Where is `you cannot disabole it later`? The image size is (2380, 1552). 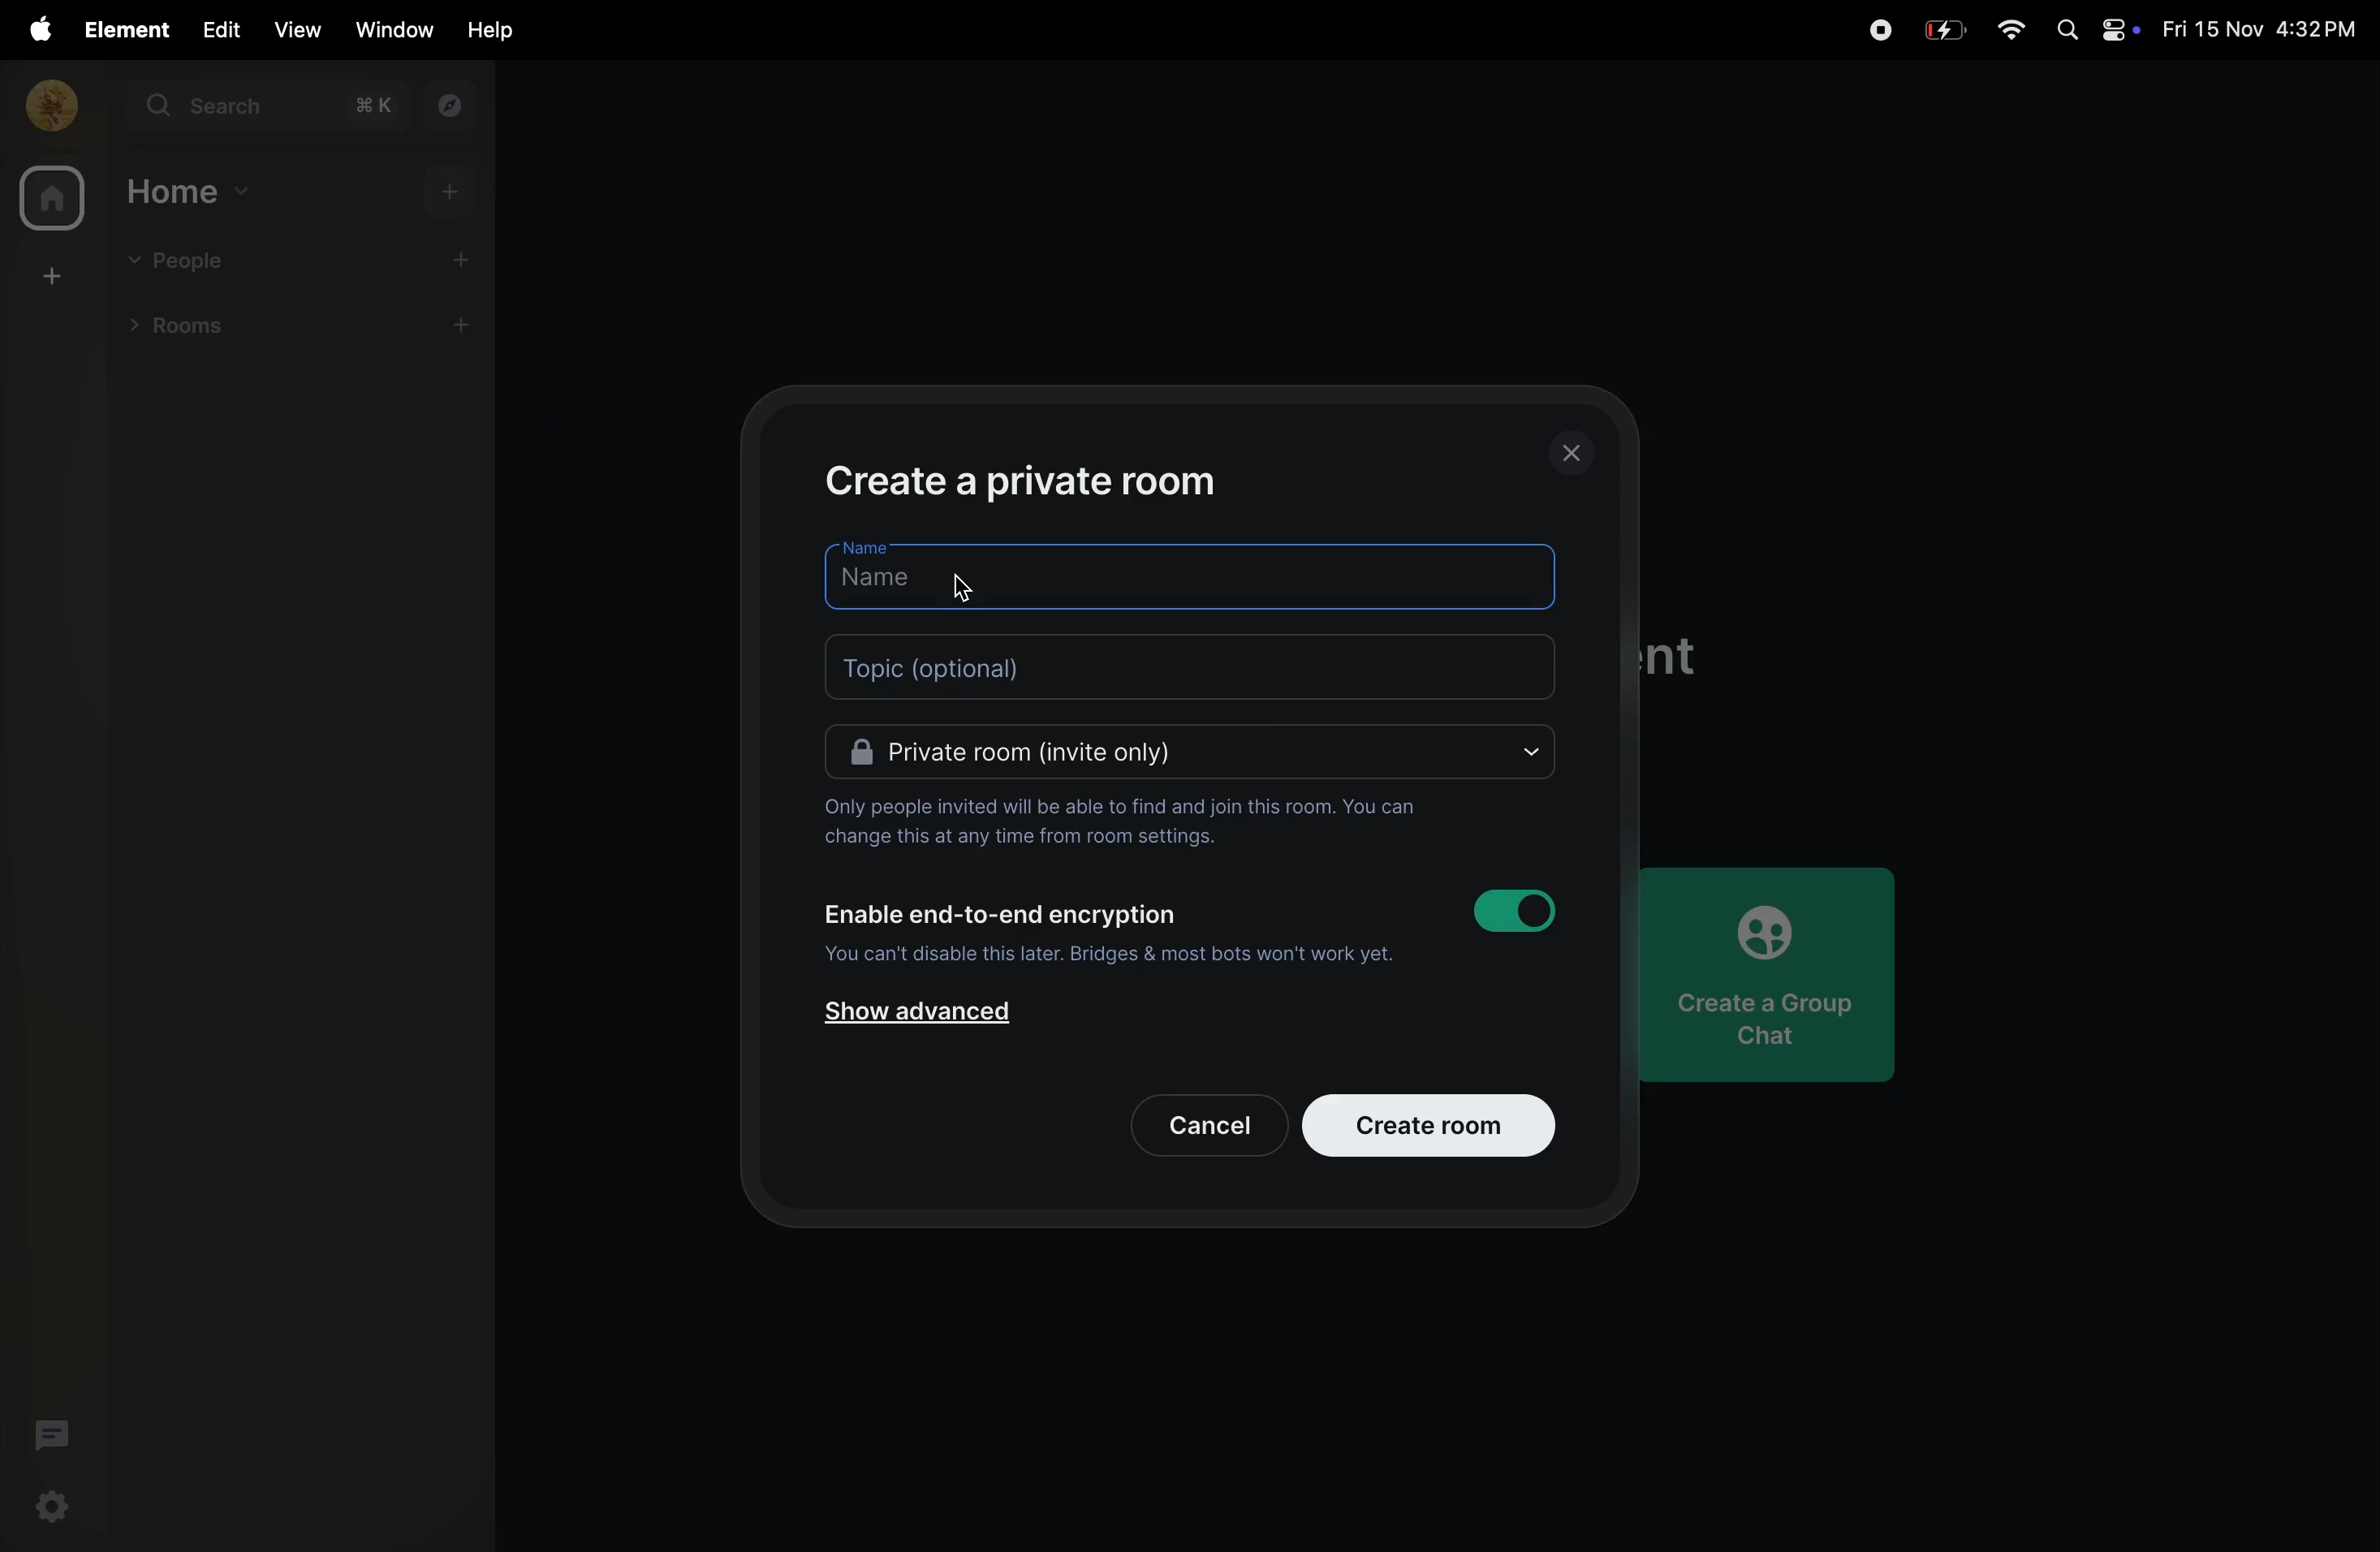
you cannot disabole it later is located at coordinates (1107, 958).